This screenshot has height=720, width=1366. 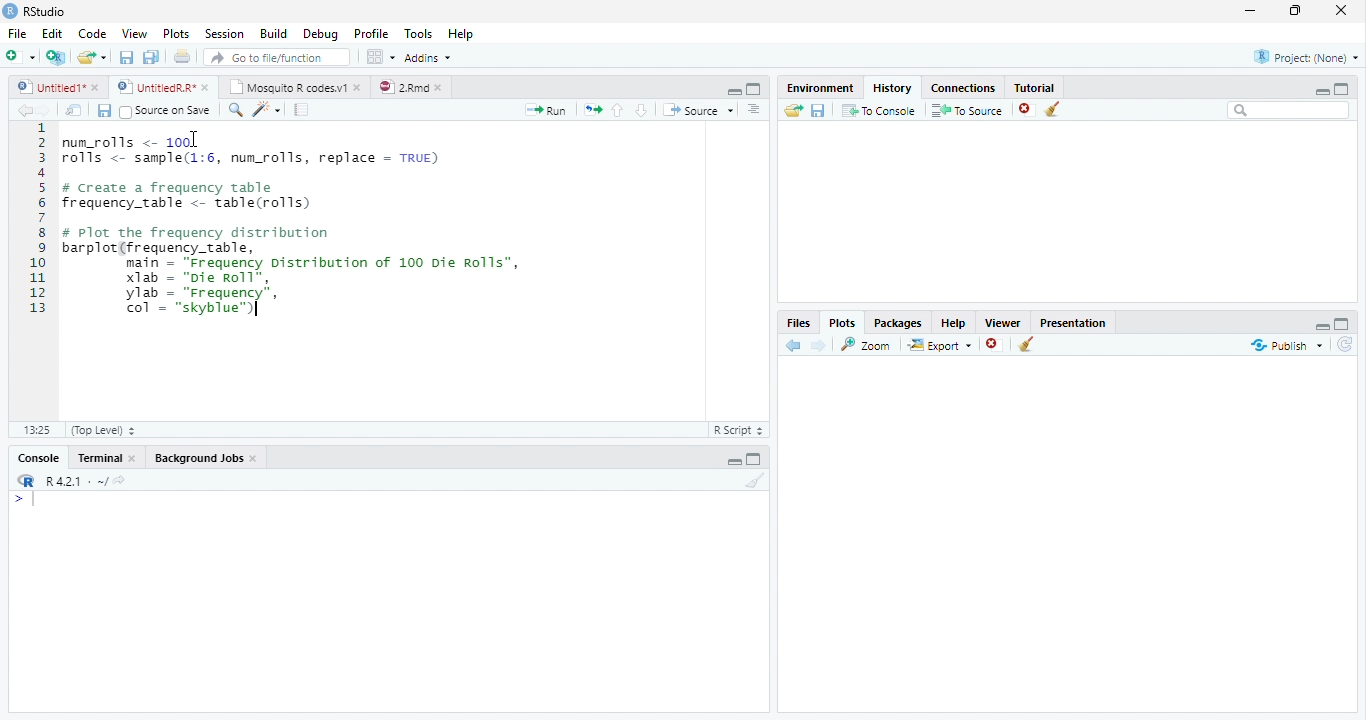 What do you see at coordinates (1073, 322) in the screenshot?
I see `Presentation` at bounding box center [1073, 322].